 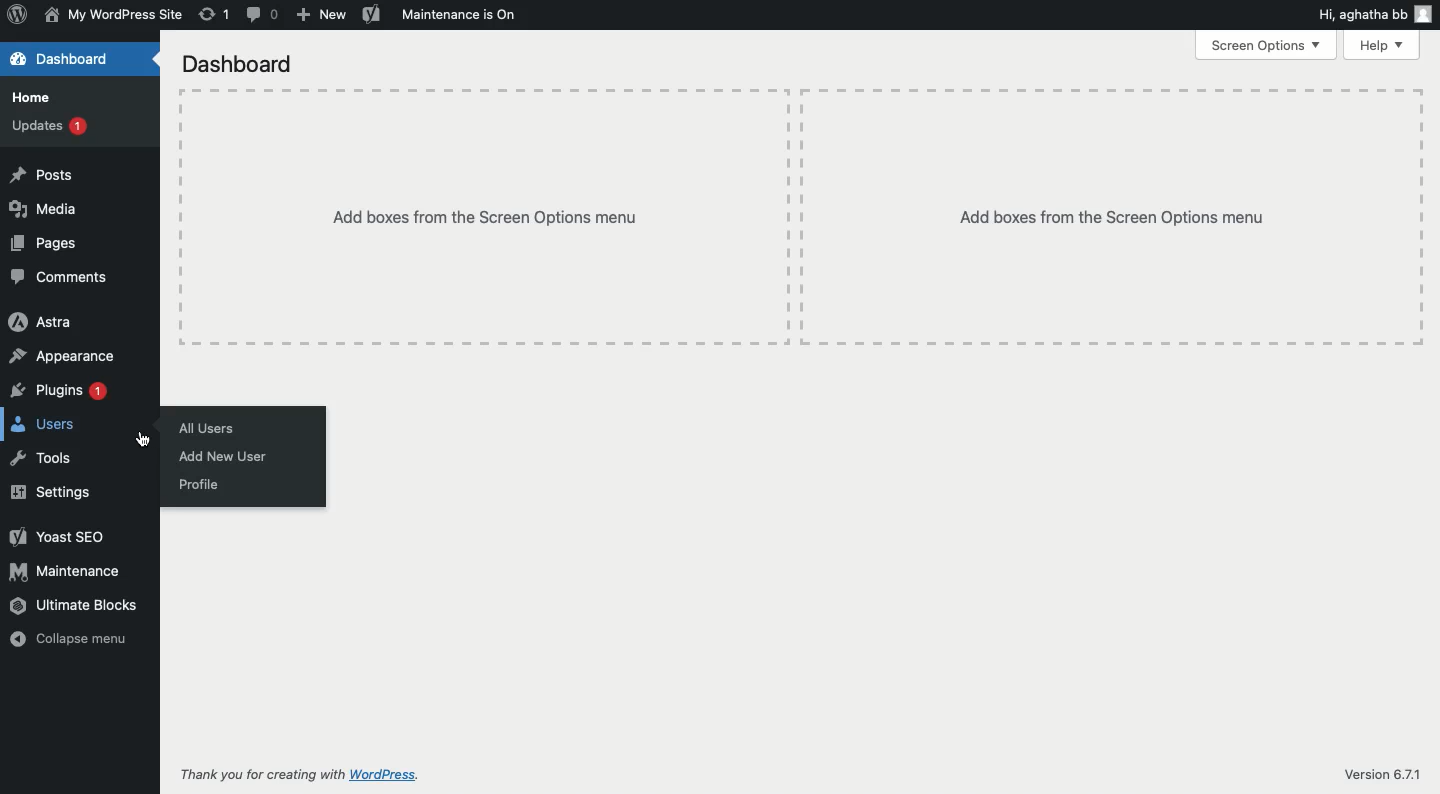 I want to click on Astra, so click(x=43, y=323).